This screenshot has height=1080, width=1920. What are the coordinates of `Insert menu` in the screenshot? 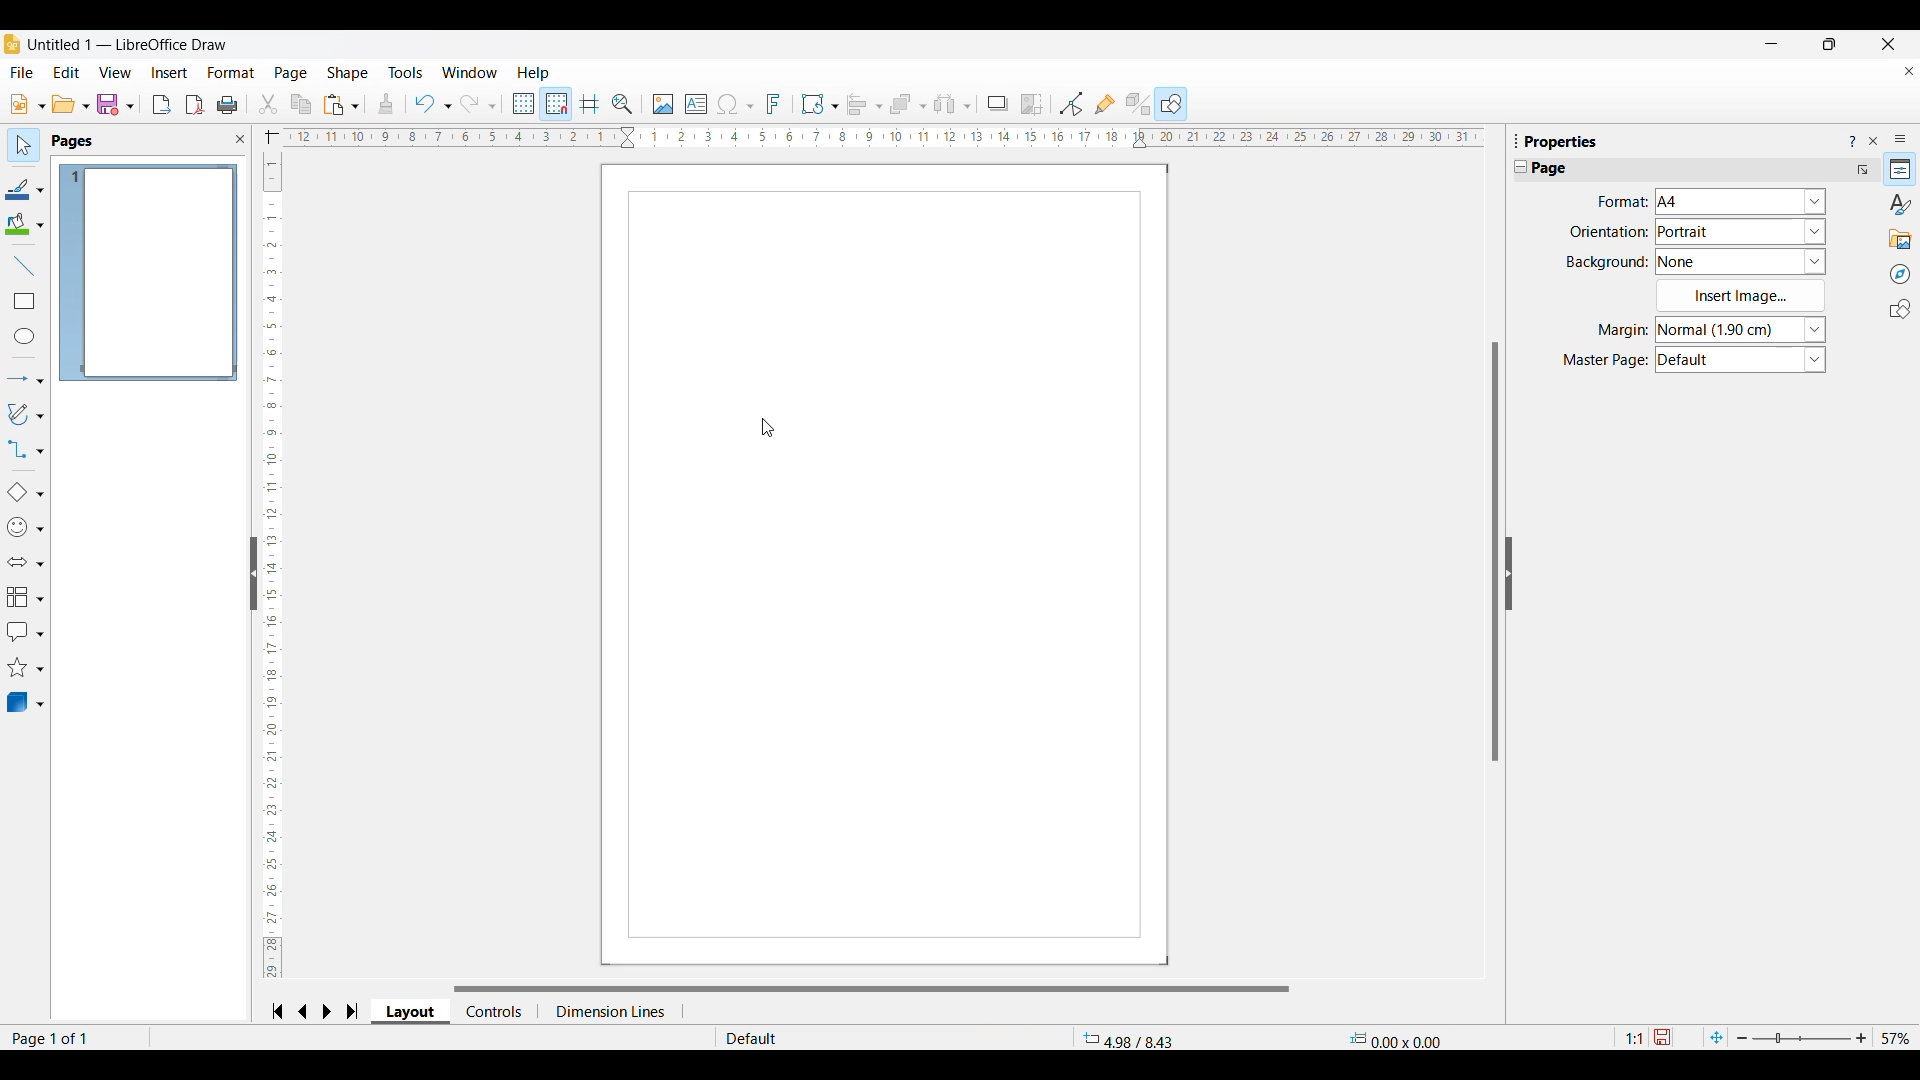 It's located at (170, 73).